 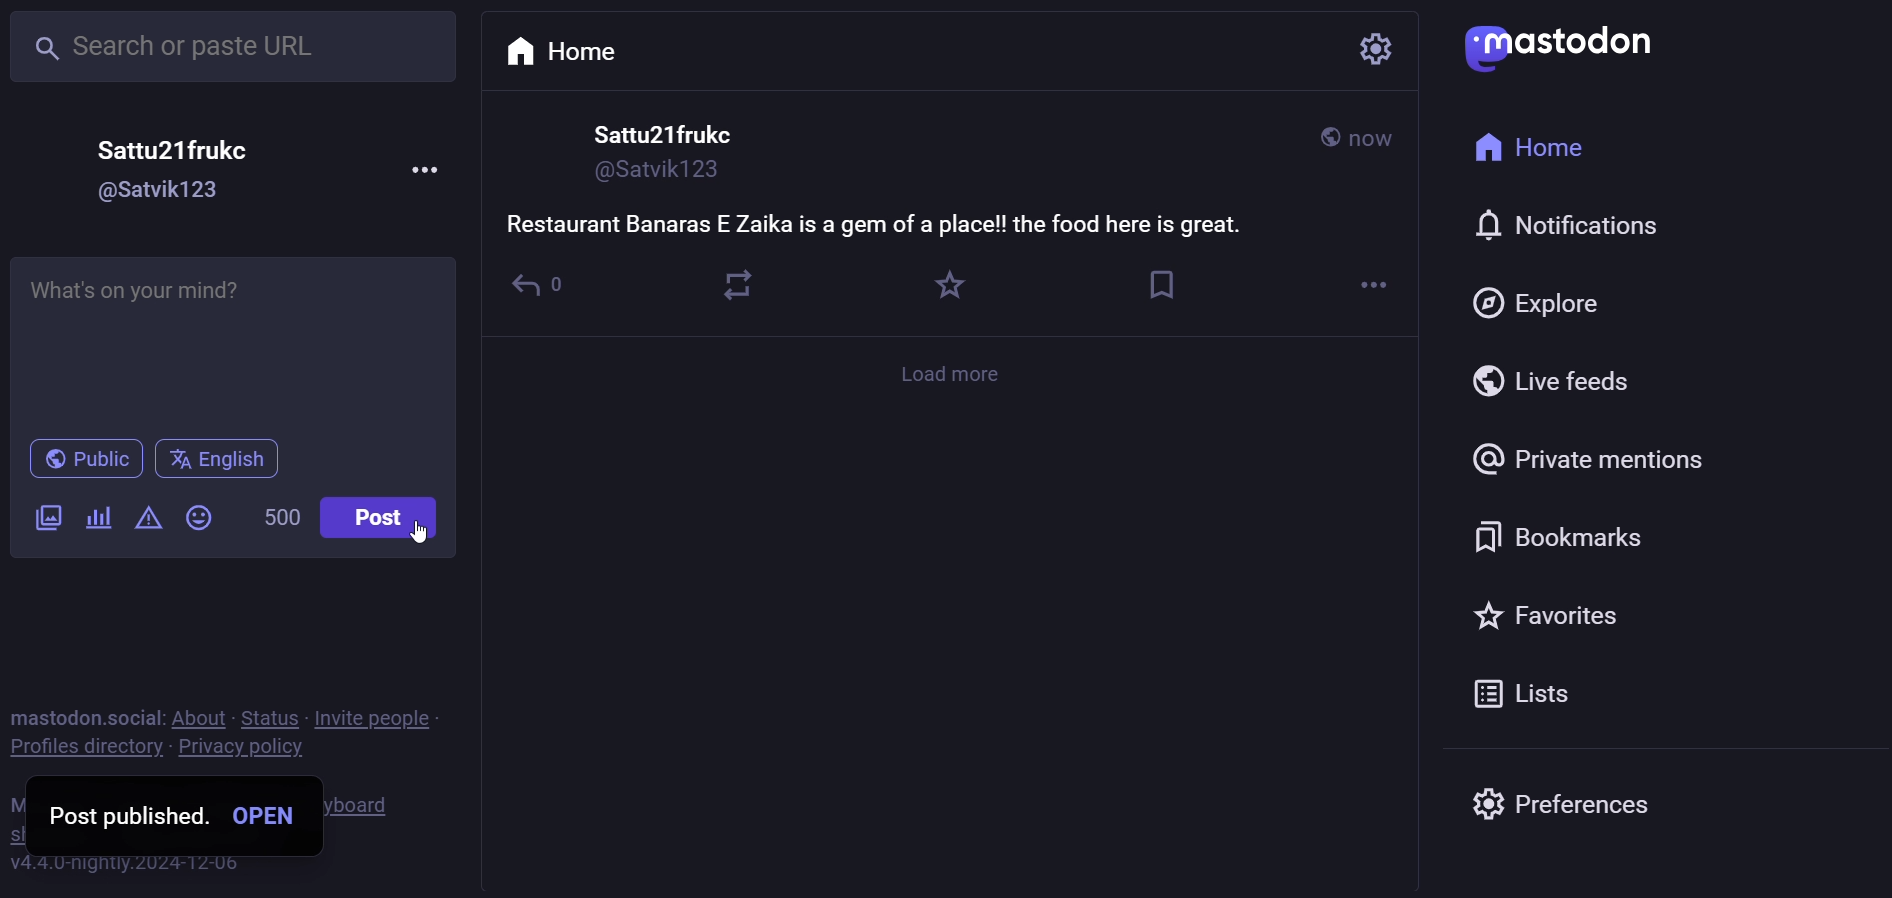 I want to click on poll, so click(x=97, y=519).